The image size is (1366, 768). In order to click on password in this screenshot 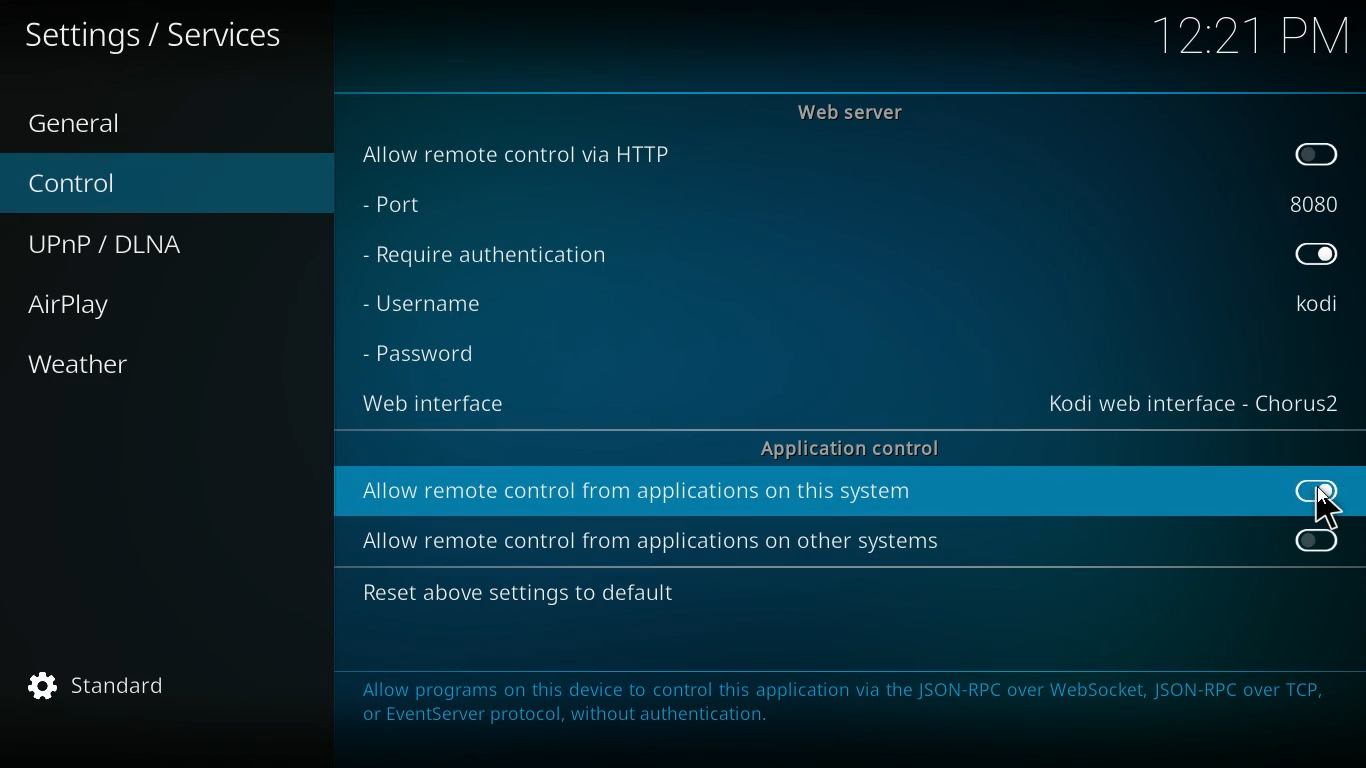, I will do `click(426, 354)`.